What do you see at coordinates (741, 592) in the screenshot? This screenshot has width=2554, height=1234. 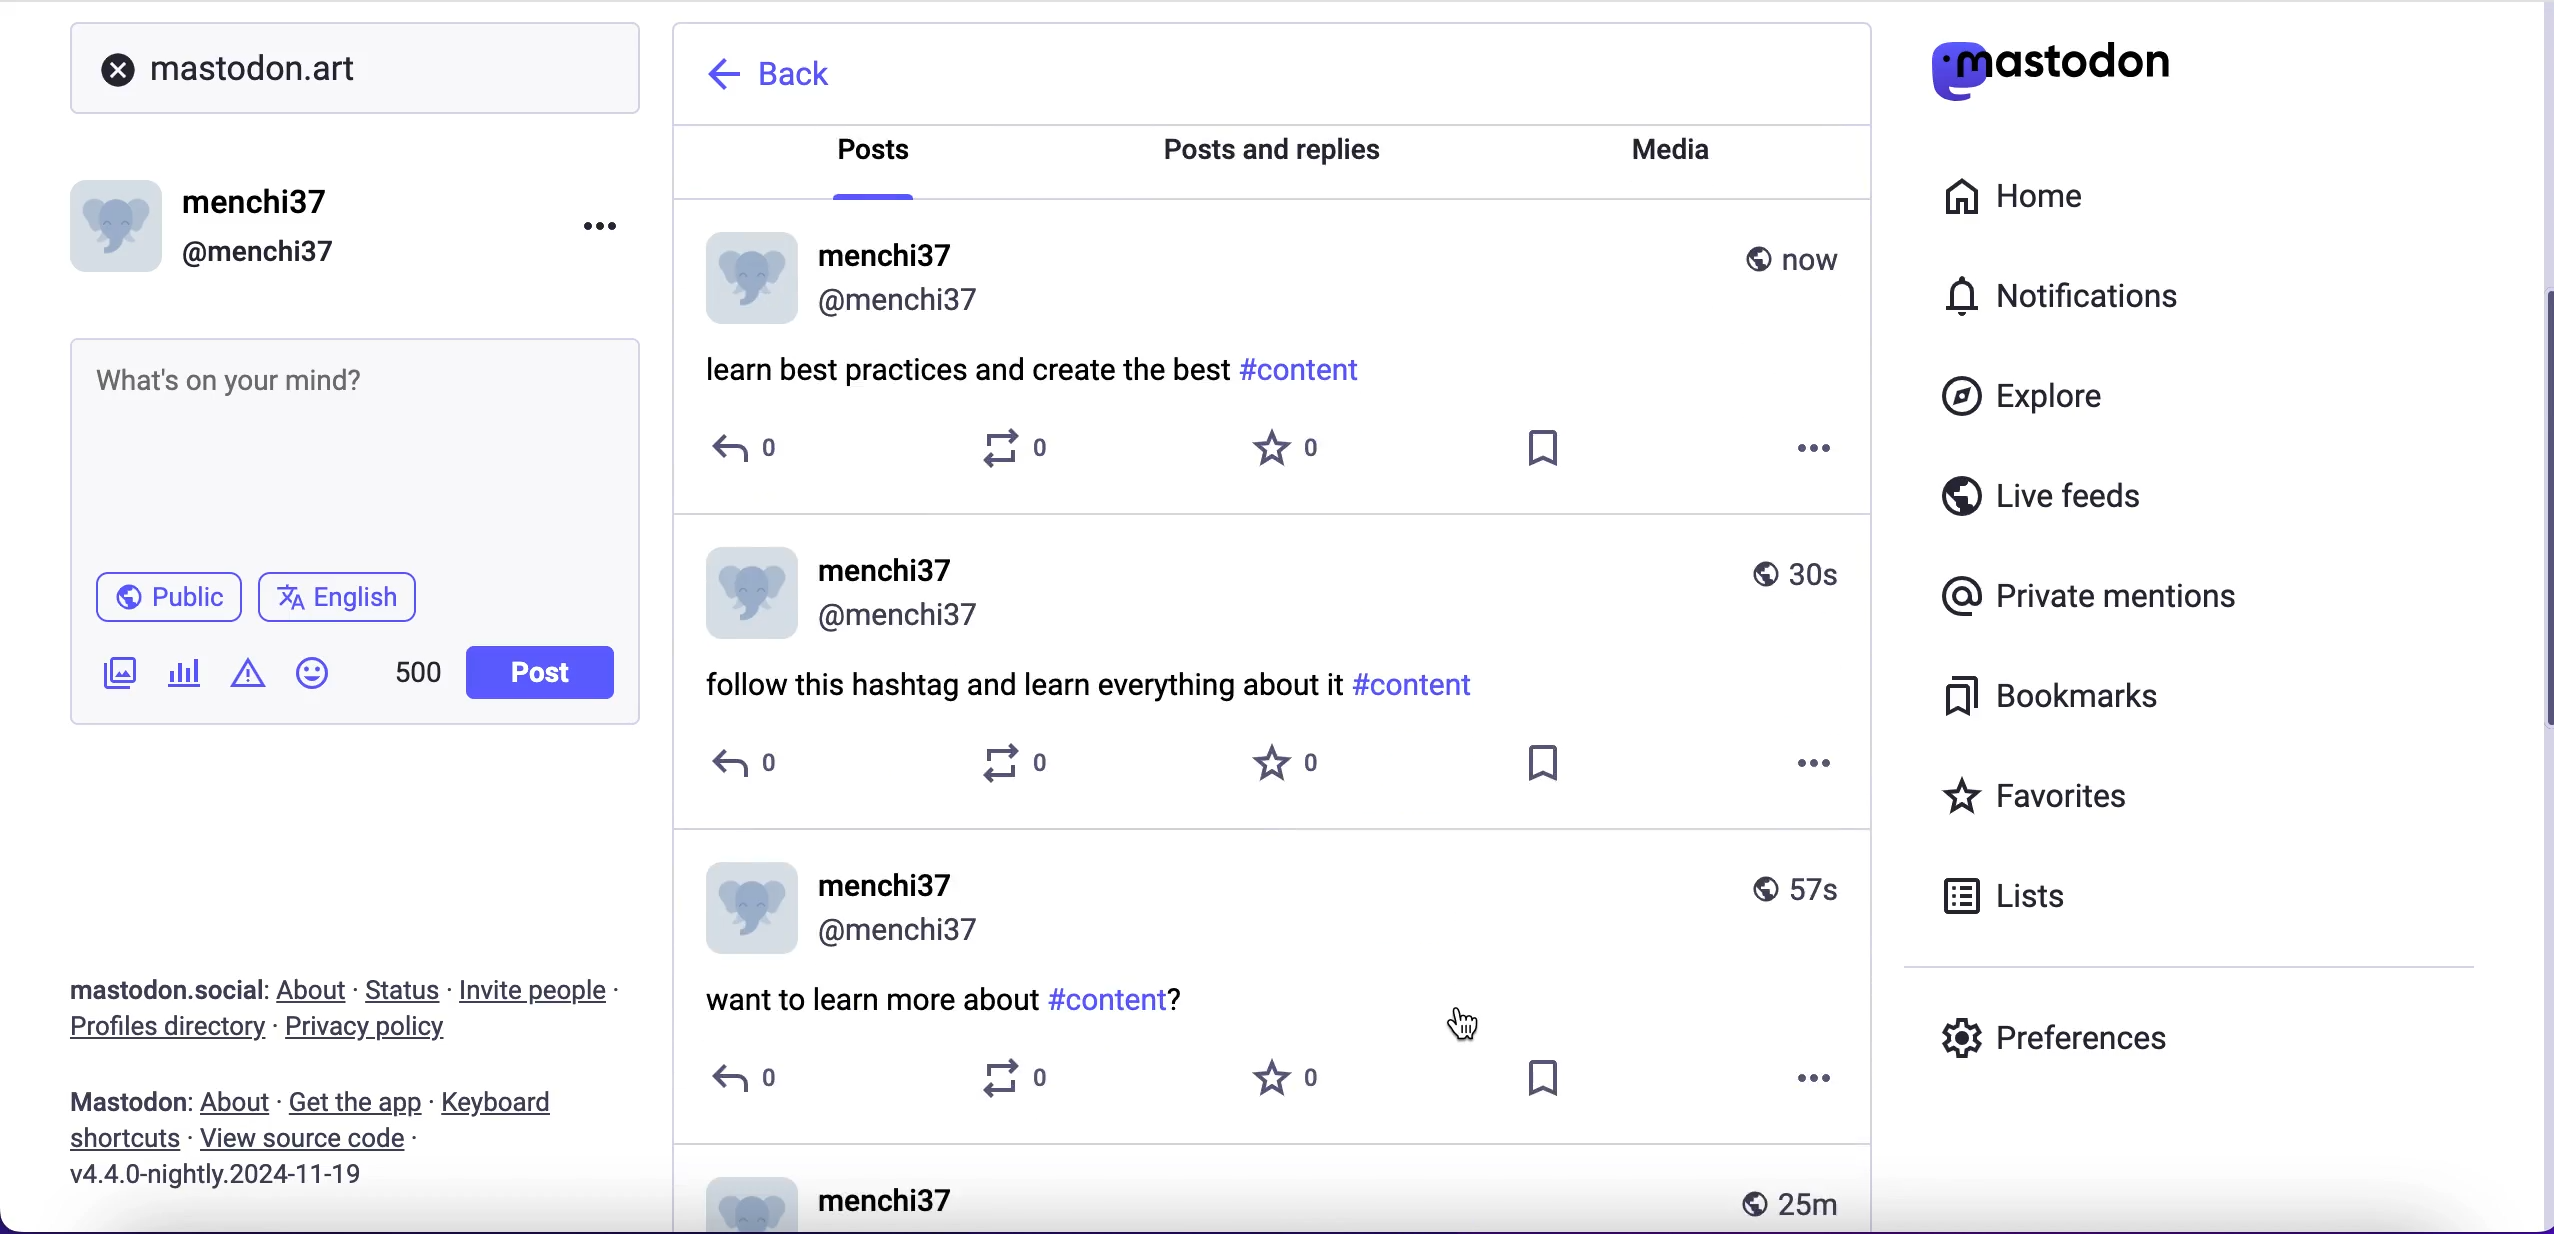 I see `display picture` at bounding box center [741, 592].